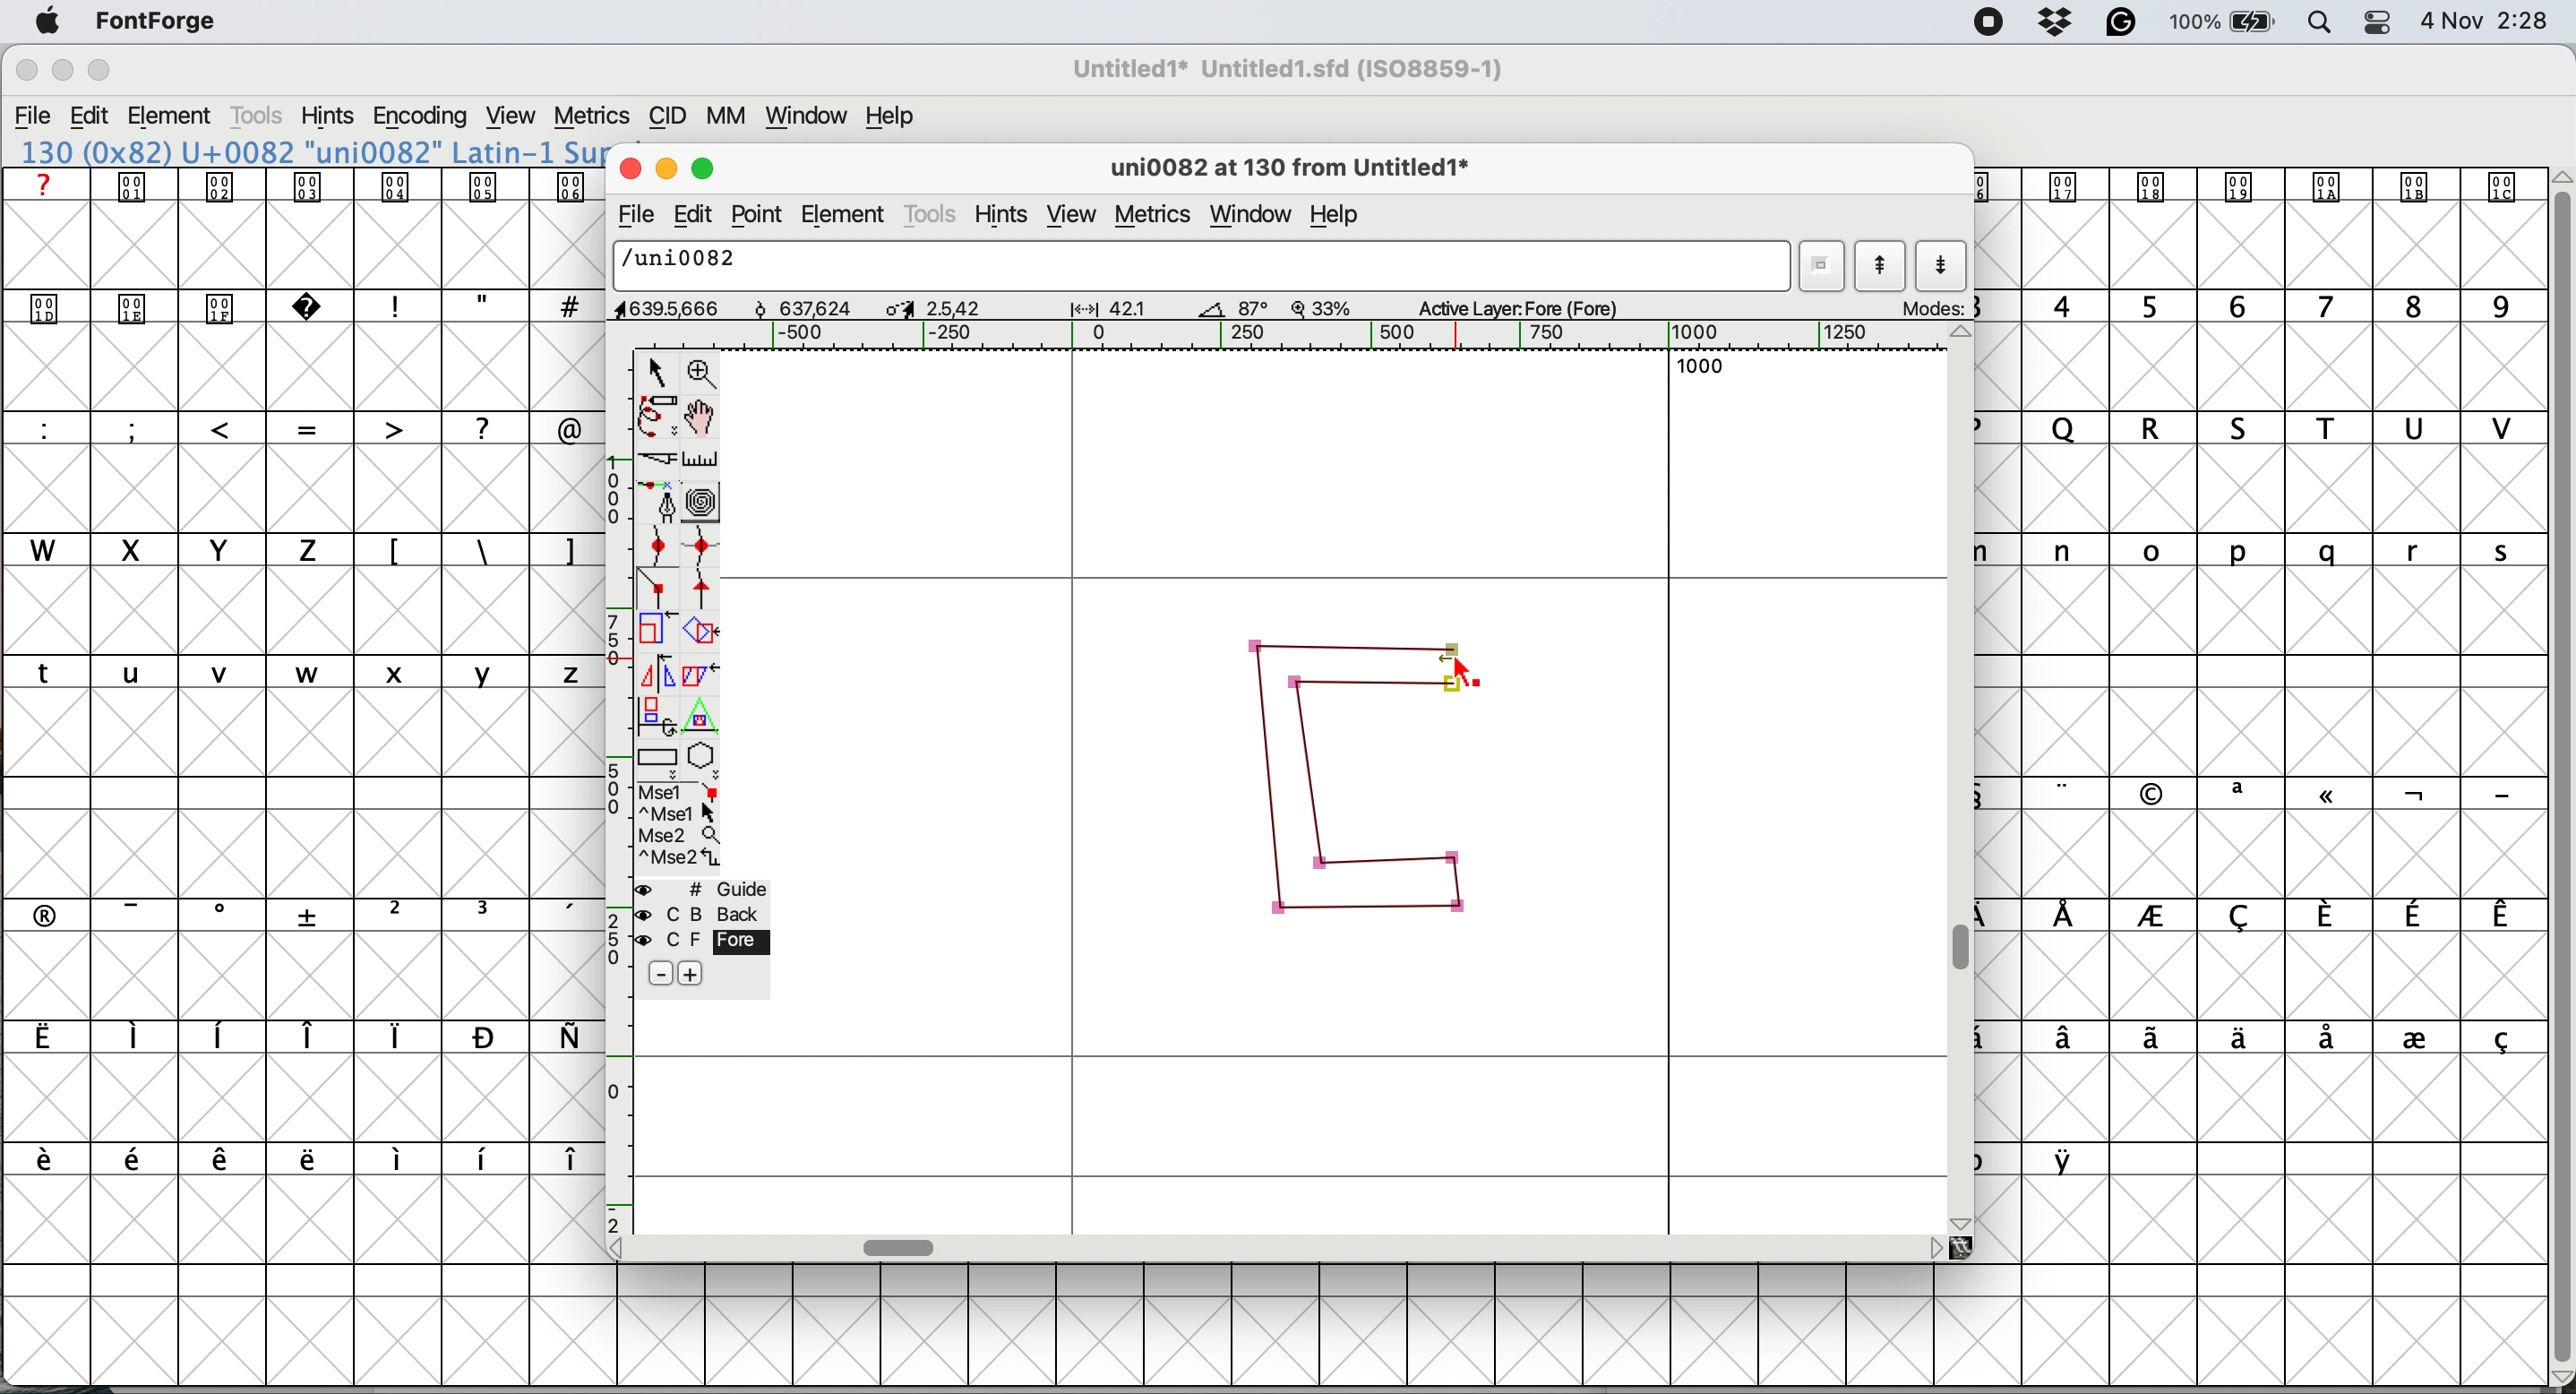 This screenshot has width=2576, height=1394. I want to click on corner points connected, so click(1352, 641).